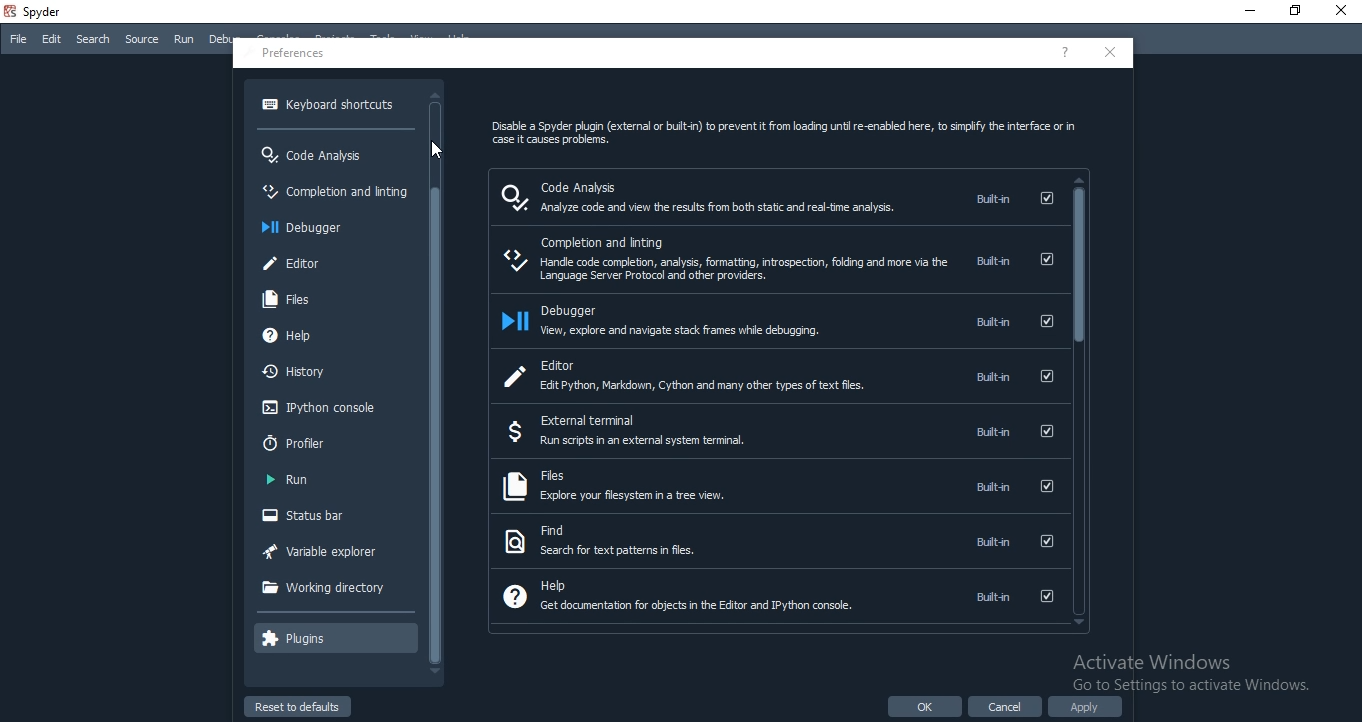 The height and width of the screenshot is (722, 1362). I want to click on checkbox, so click(1048, 378).